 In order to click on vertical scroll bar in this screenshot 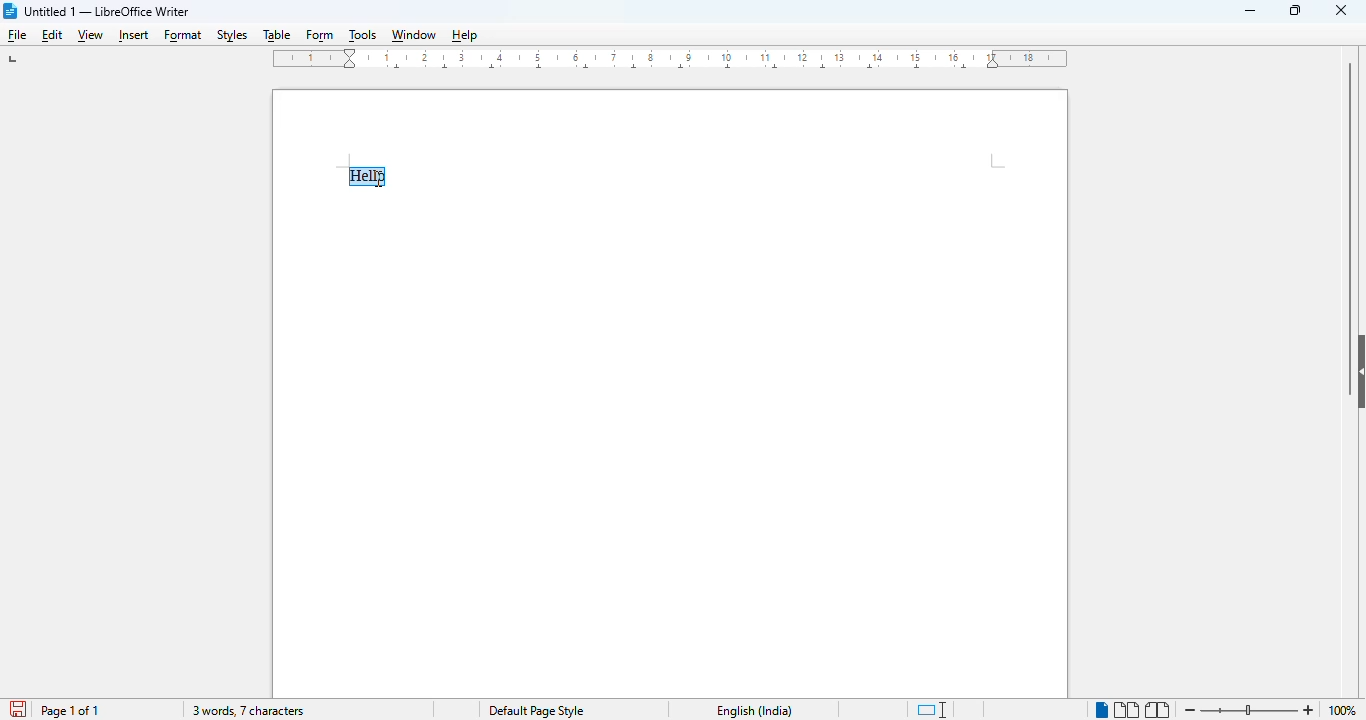, I will do `click(1349, 192)`.